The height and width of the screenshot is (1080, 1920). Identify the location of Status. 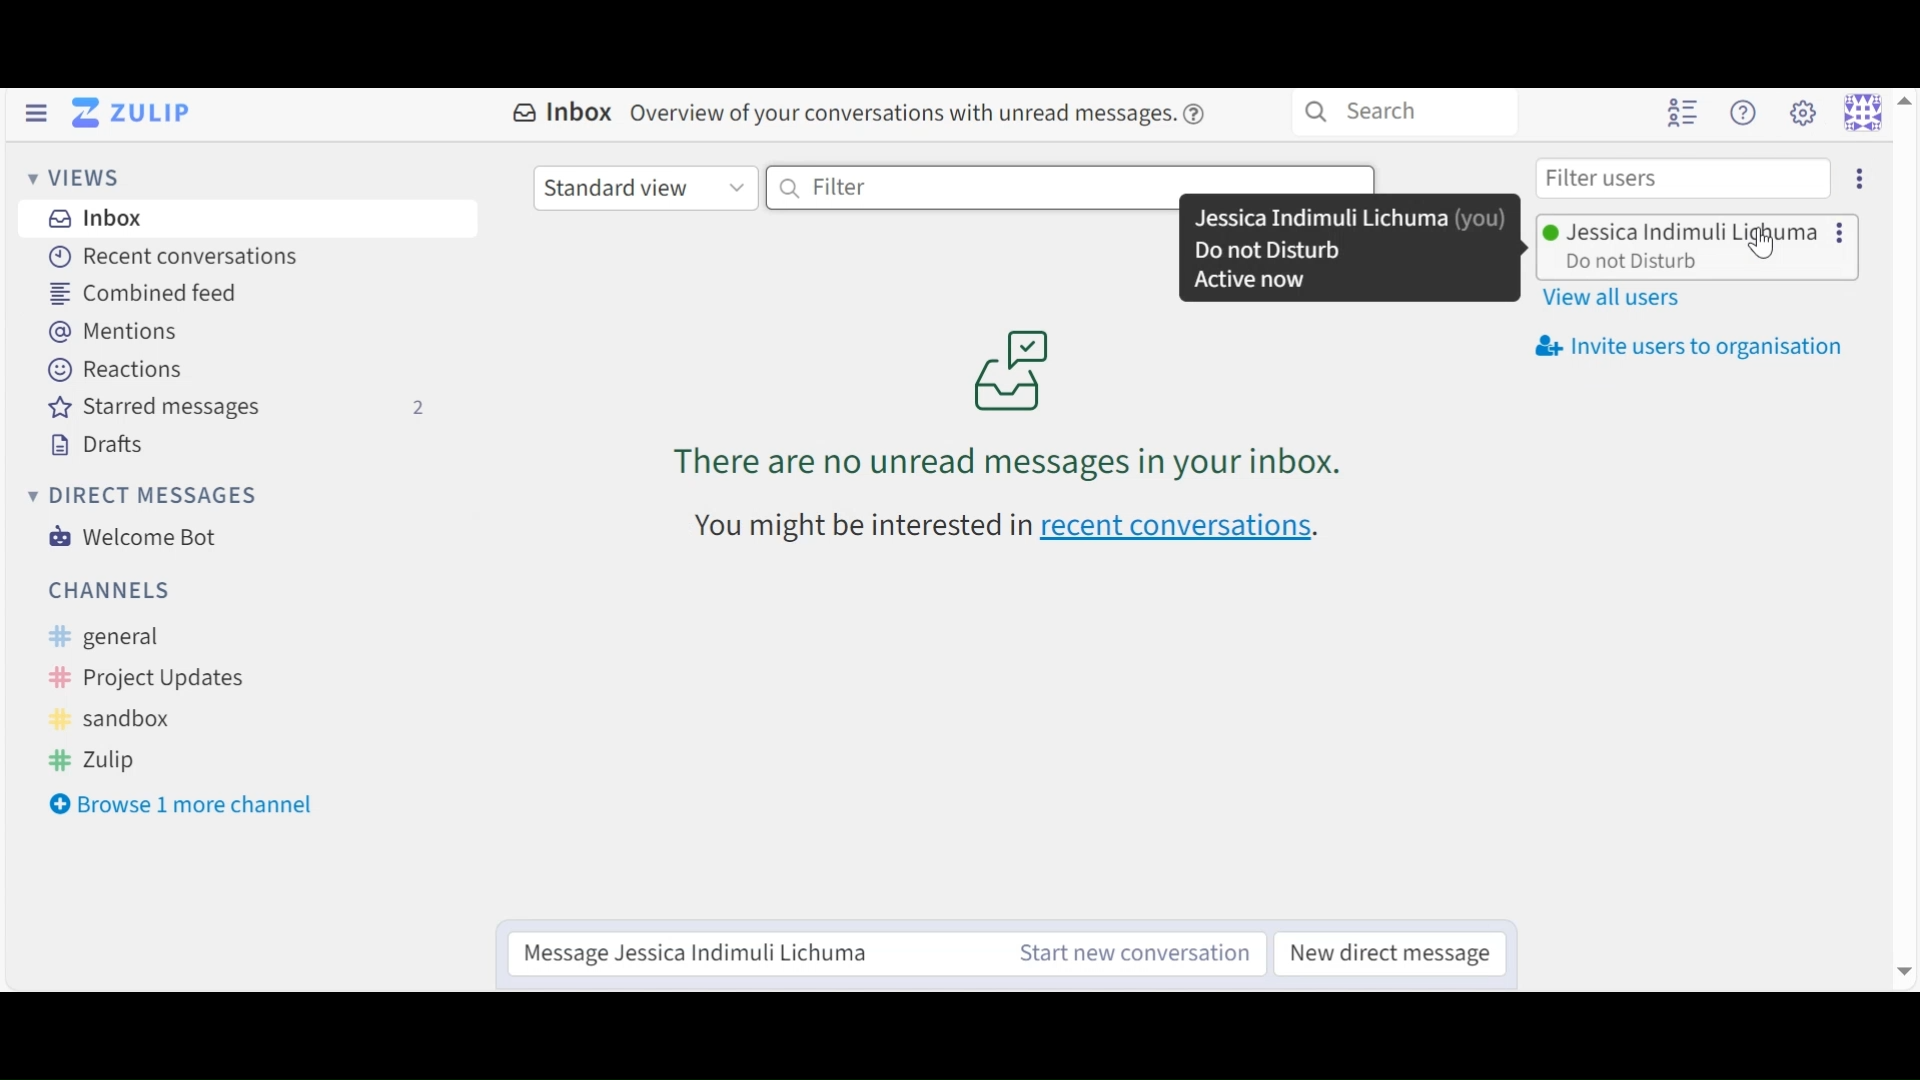
(1635, 264).